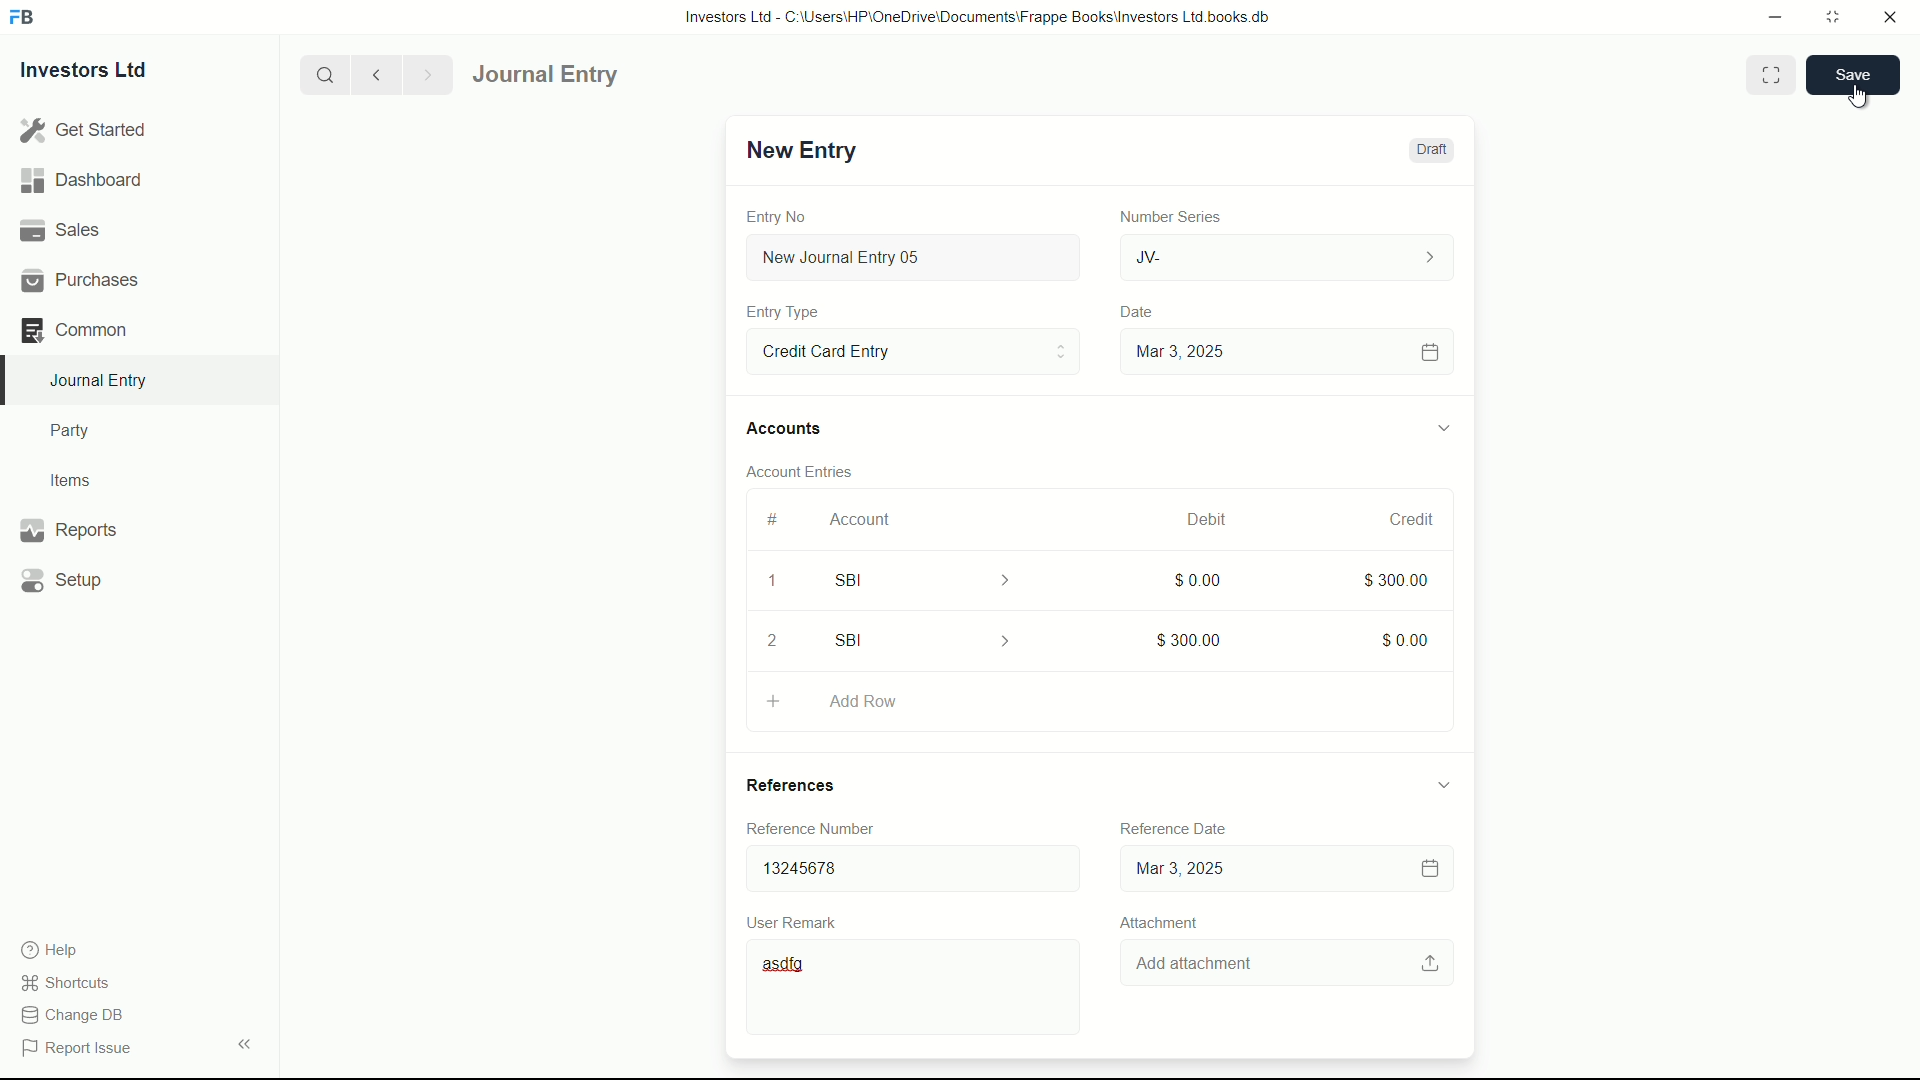  What do you see at coordinates (1158, 922) in the screenshot?
I see `Attachment` at bounding box center [1158, 922].